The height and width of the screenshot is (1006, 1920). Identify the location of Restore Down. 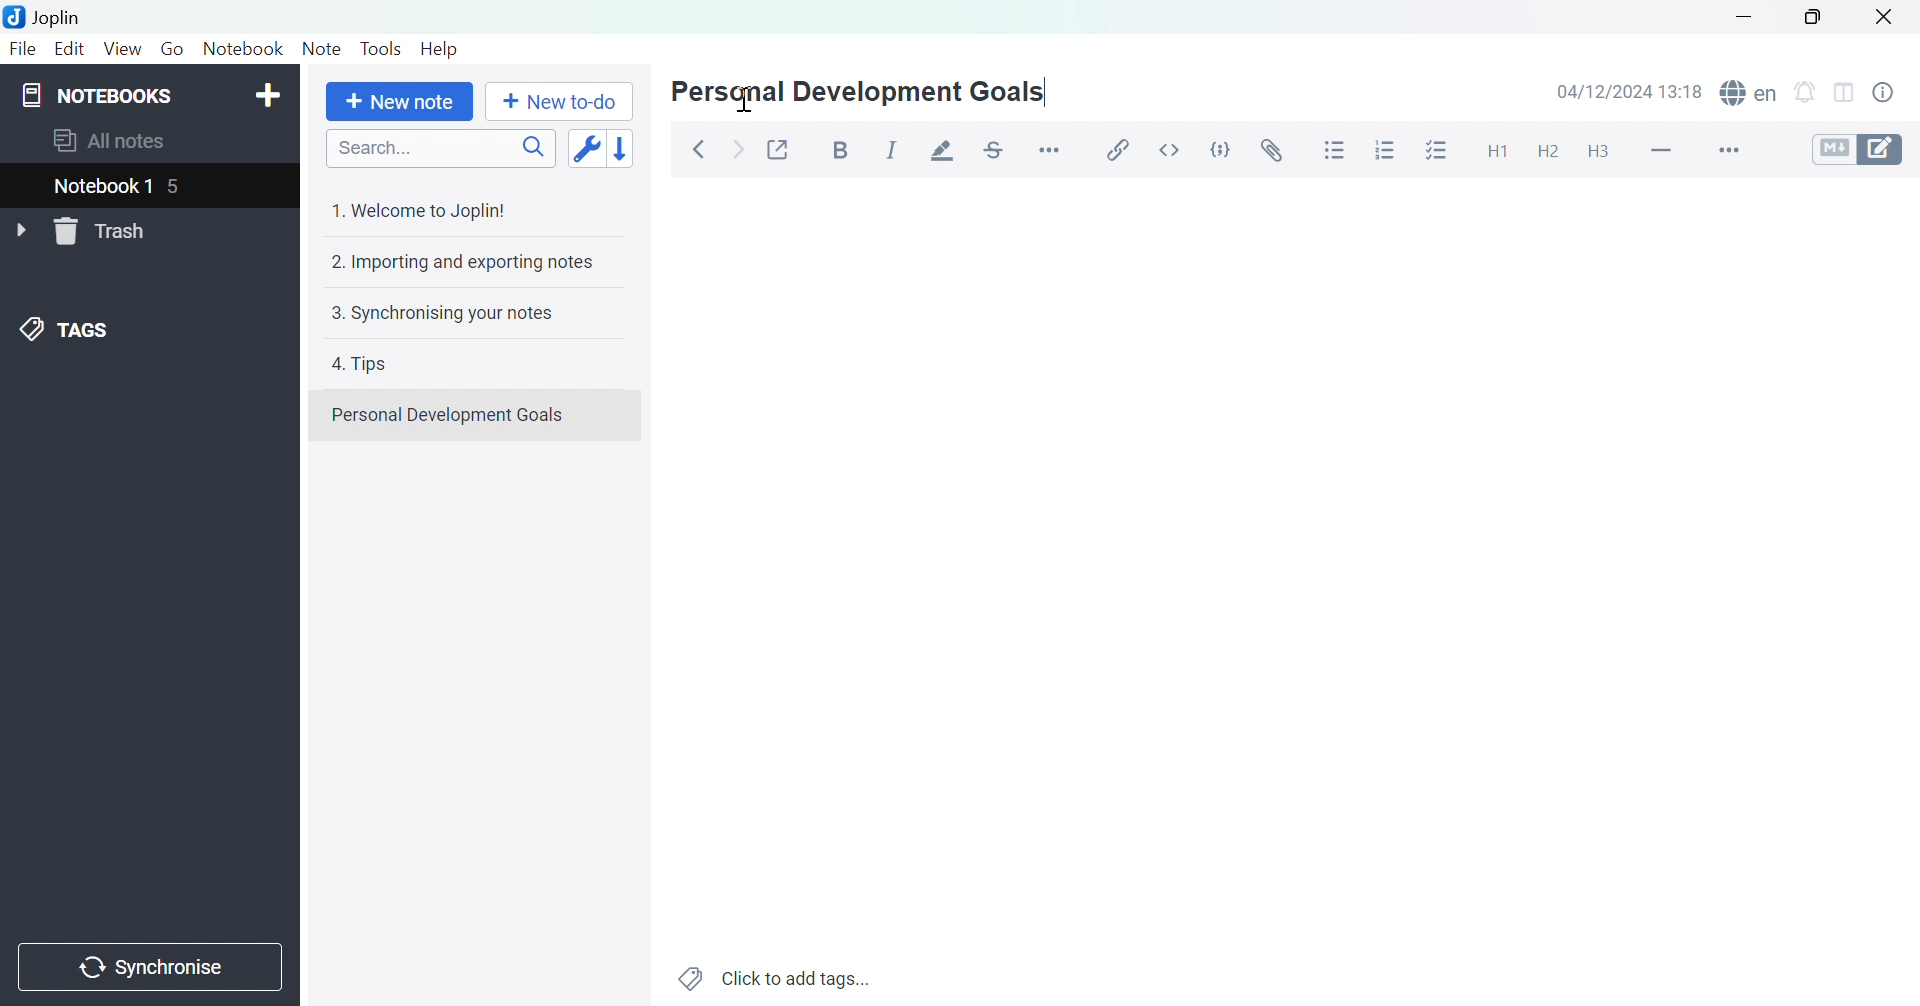
(1815, 22).